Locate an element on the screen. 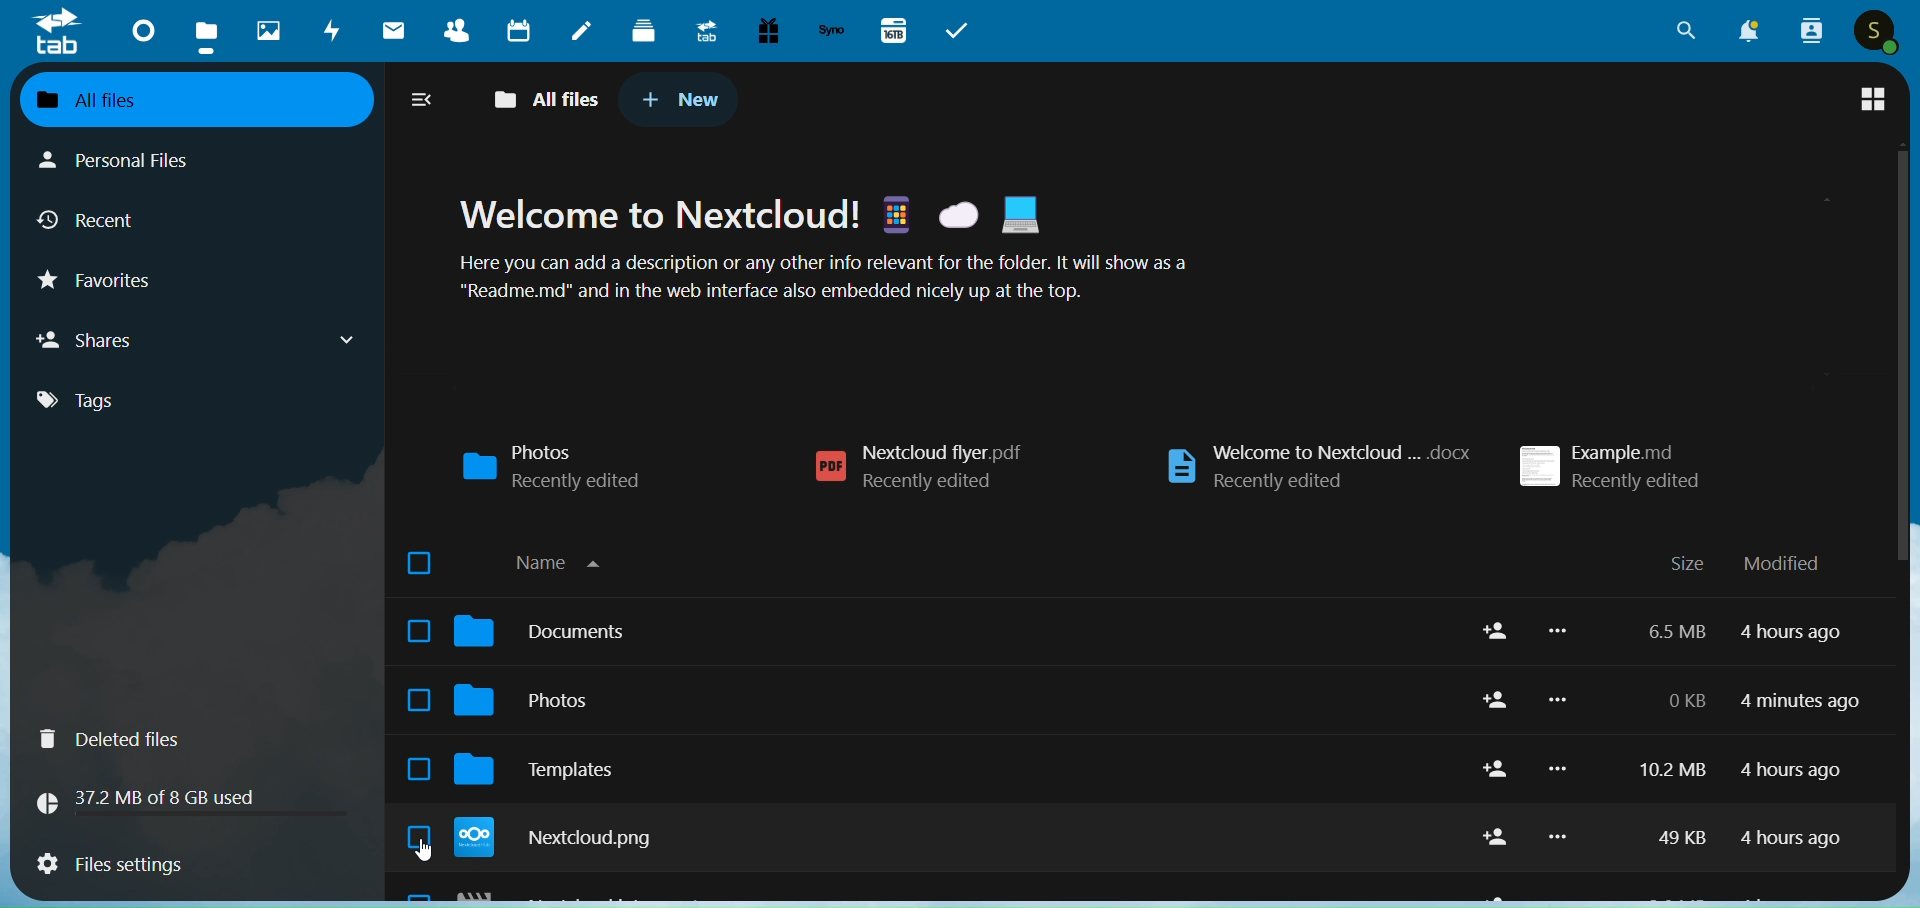 The height and width of the screenshot is (908, 1920). Here you can add a description or any other info relevant for the folder. It will show as a "Readme.md" and in the web interface also embedded nicely up at the top. is located at coordinates (822, 276).